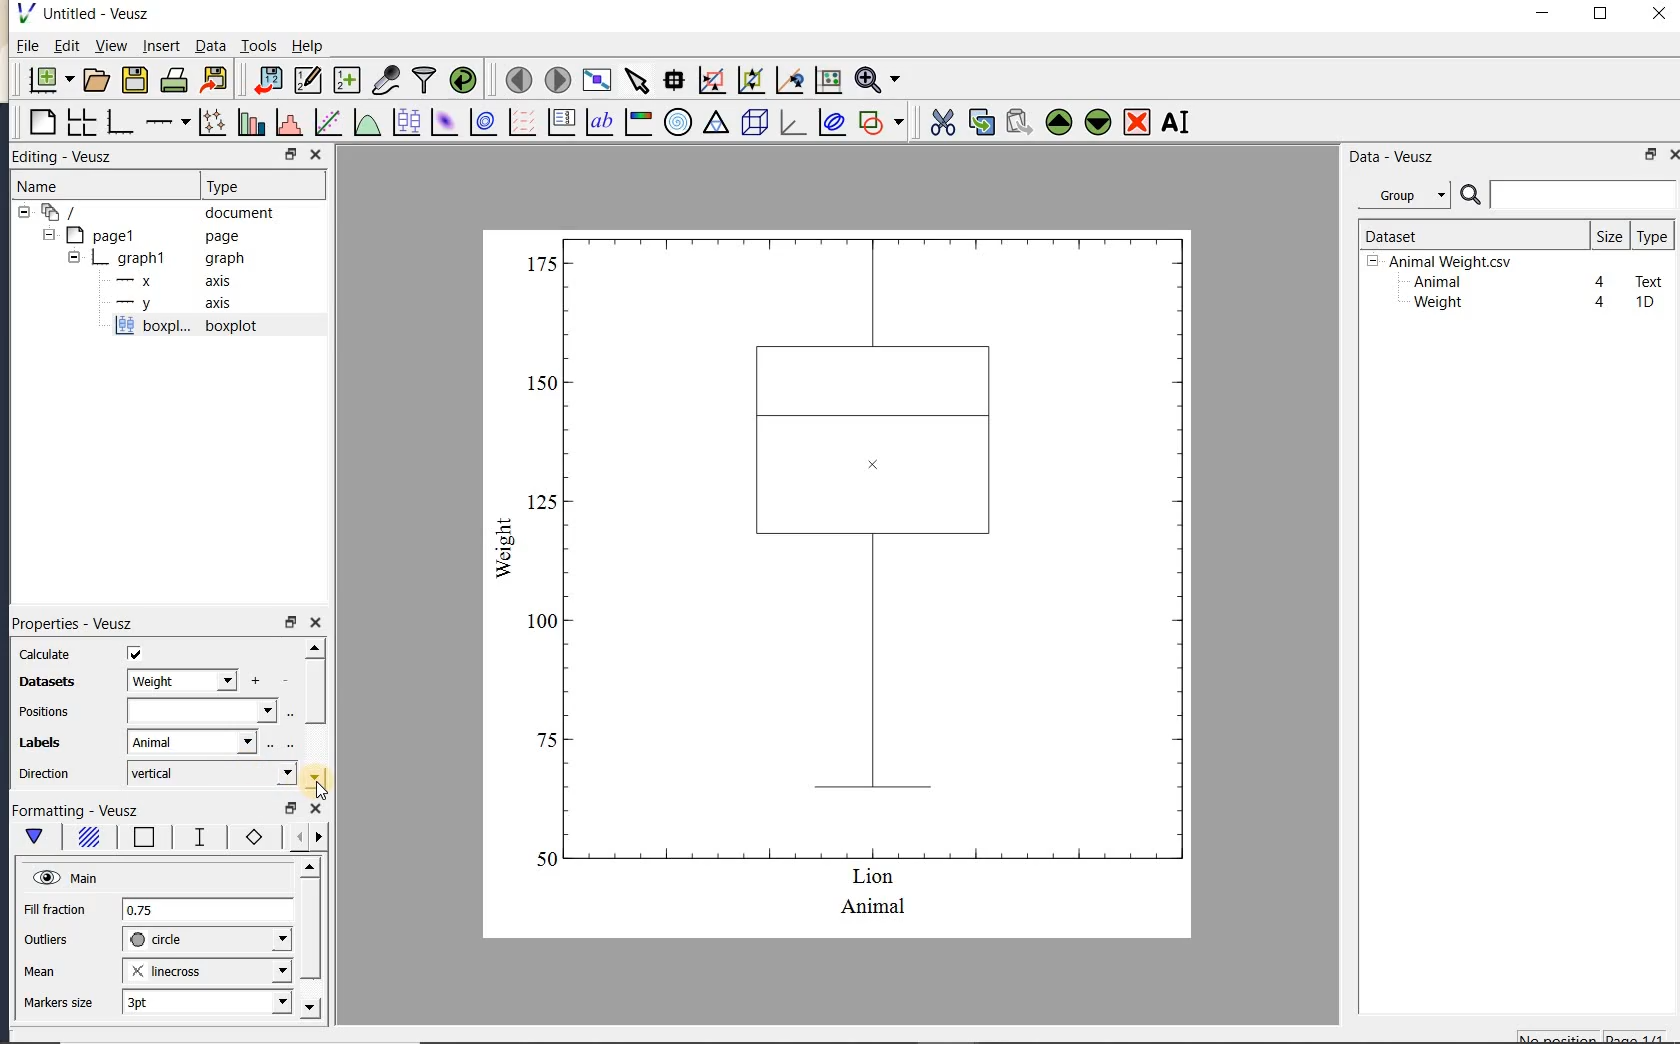 This screenshot has width=1680, height=1044. I want to click on page1, so click(143, 237).